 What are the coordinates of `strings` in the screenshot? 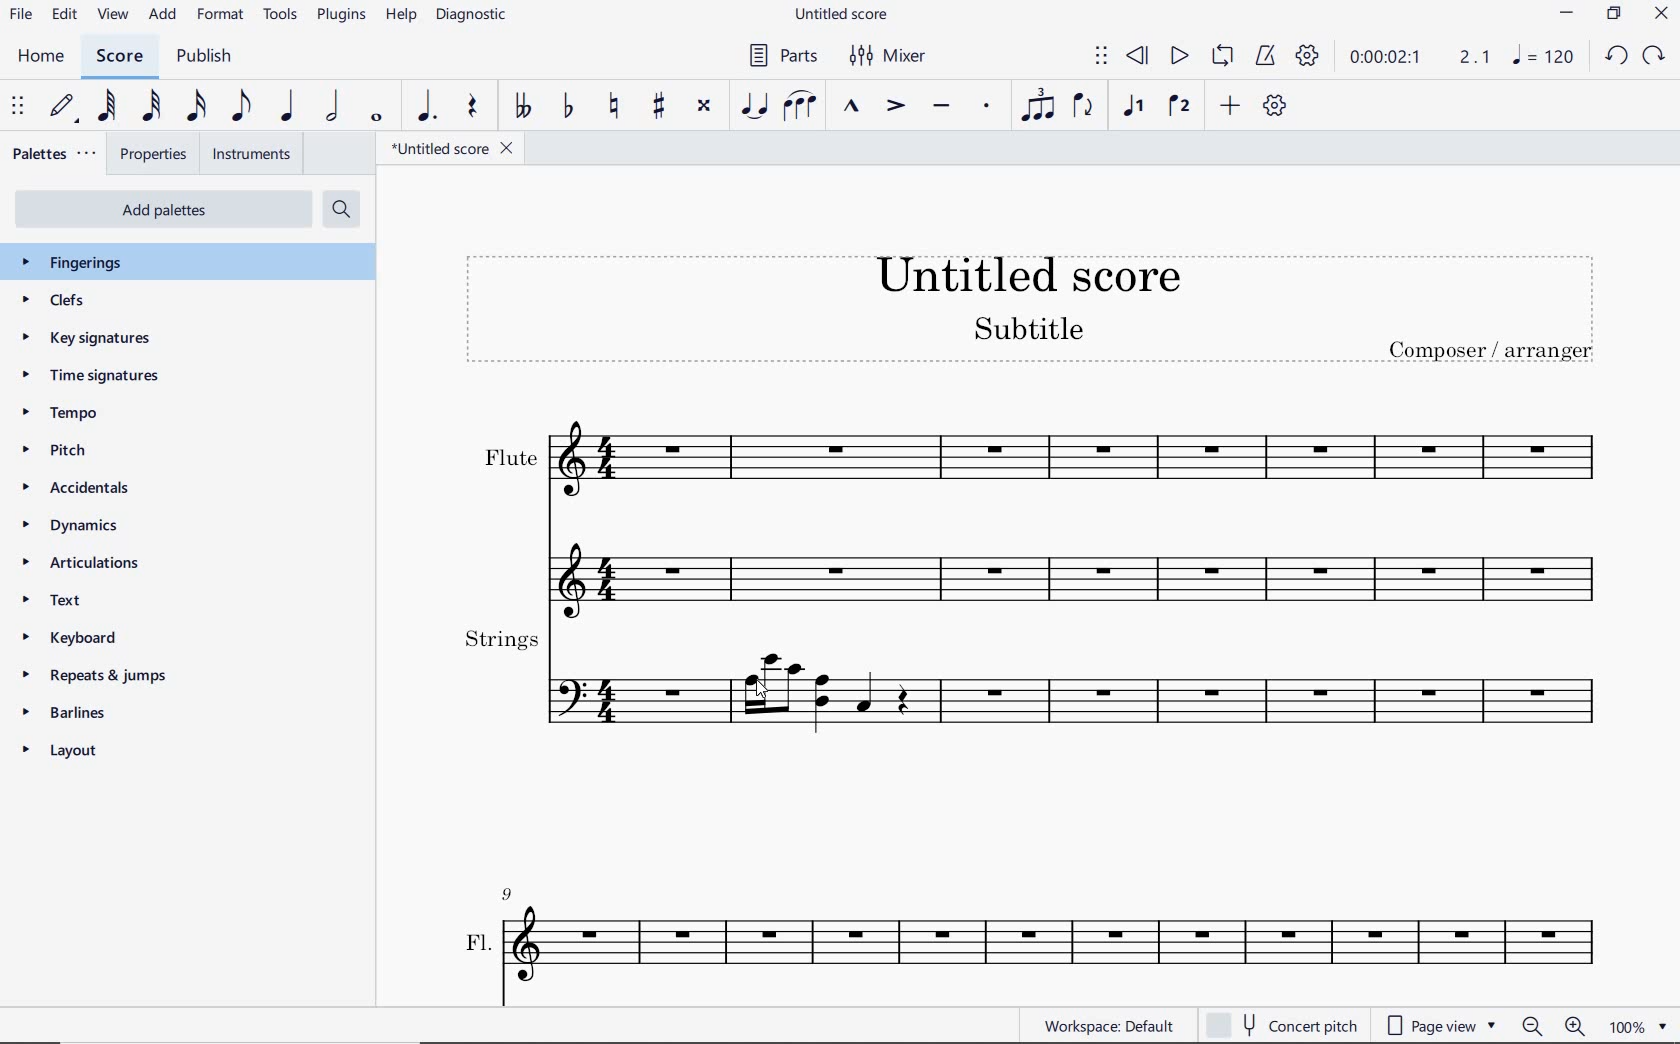 It's located at (1032, 679).